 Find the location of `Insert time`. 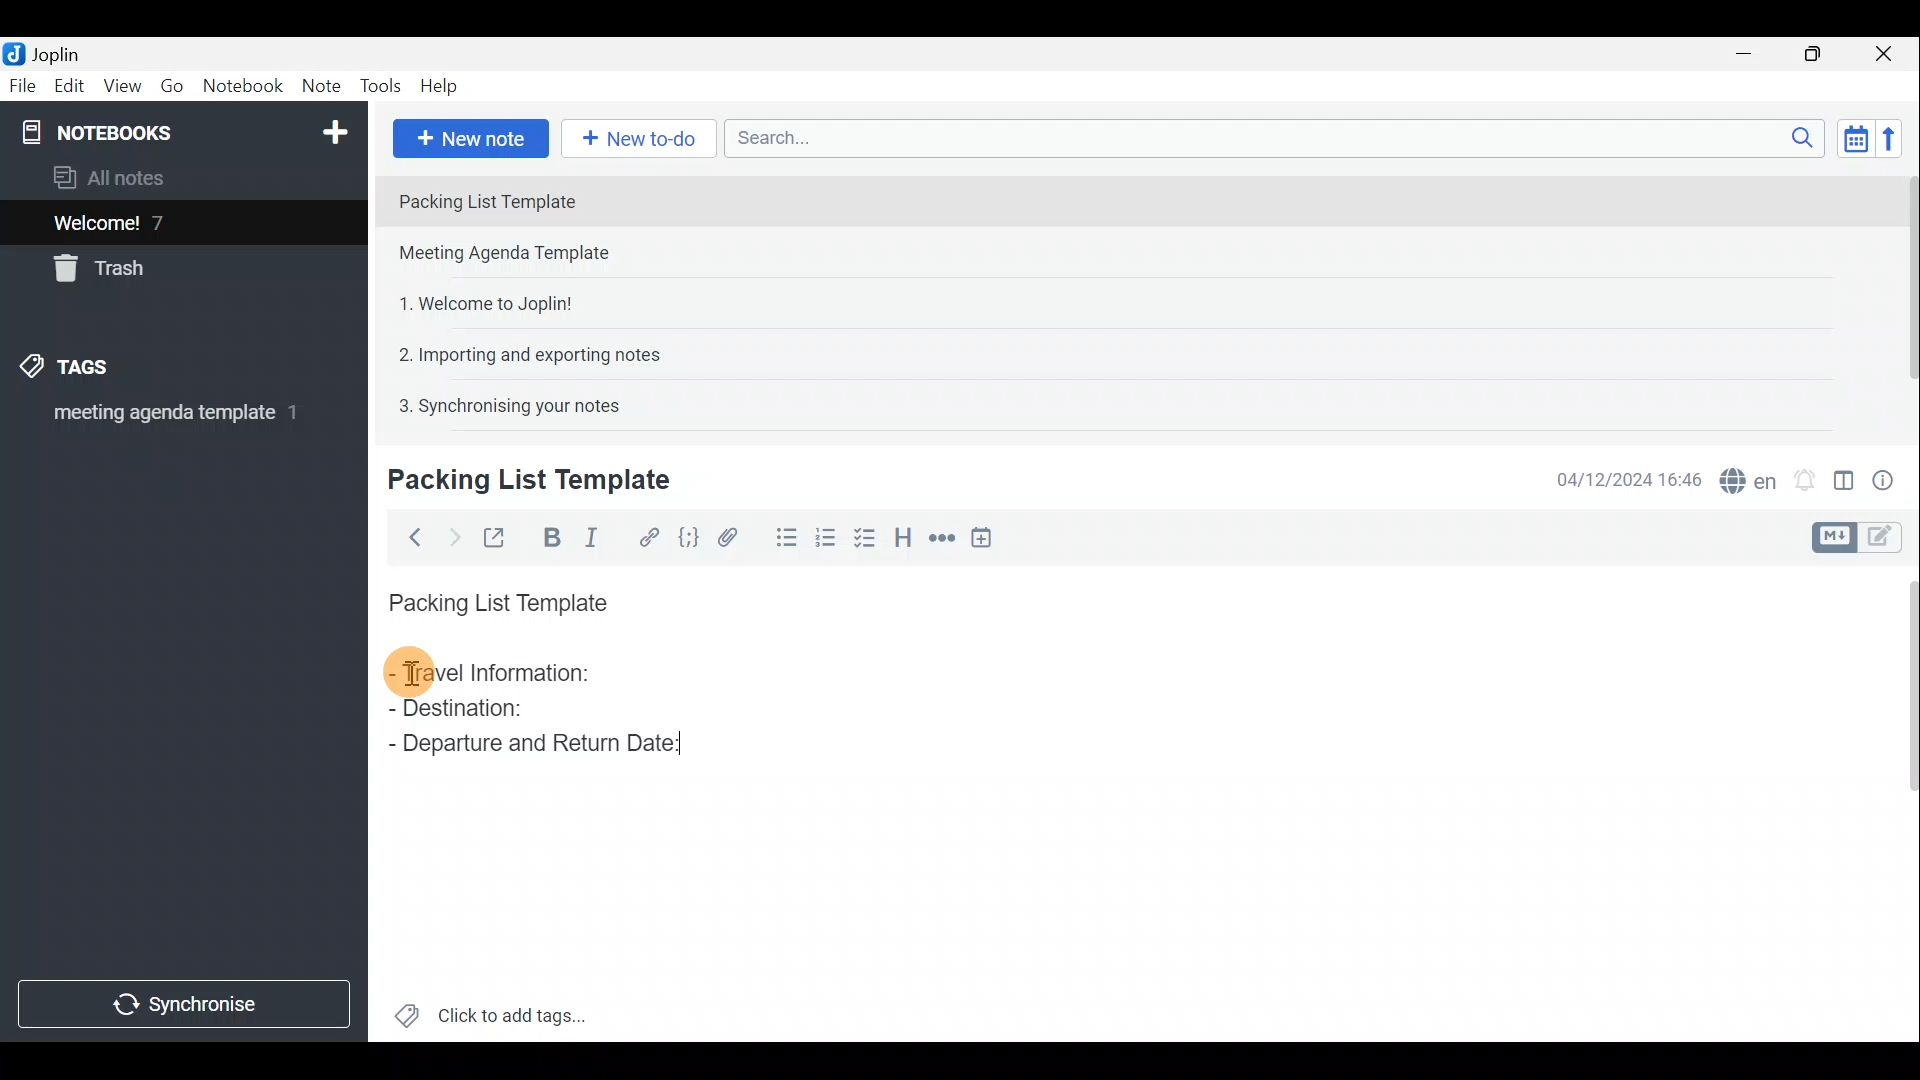

Insert time is located at coordinates (988, 537).